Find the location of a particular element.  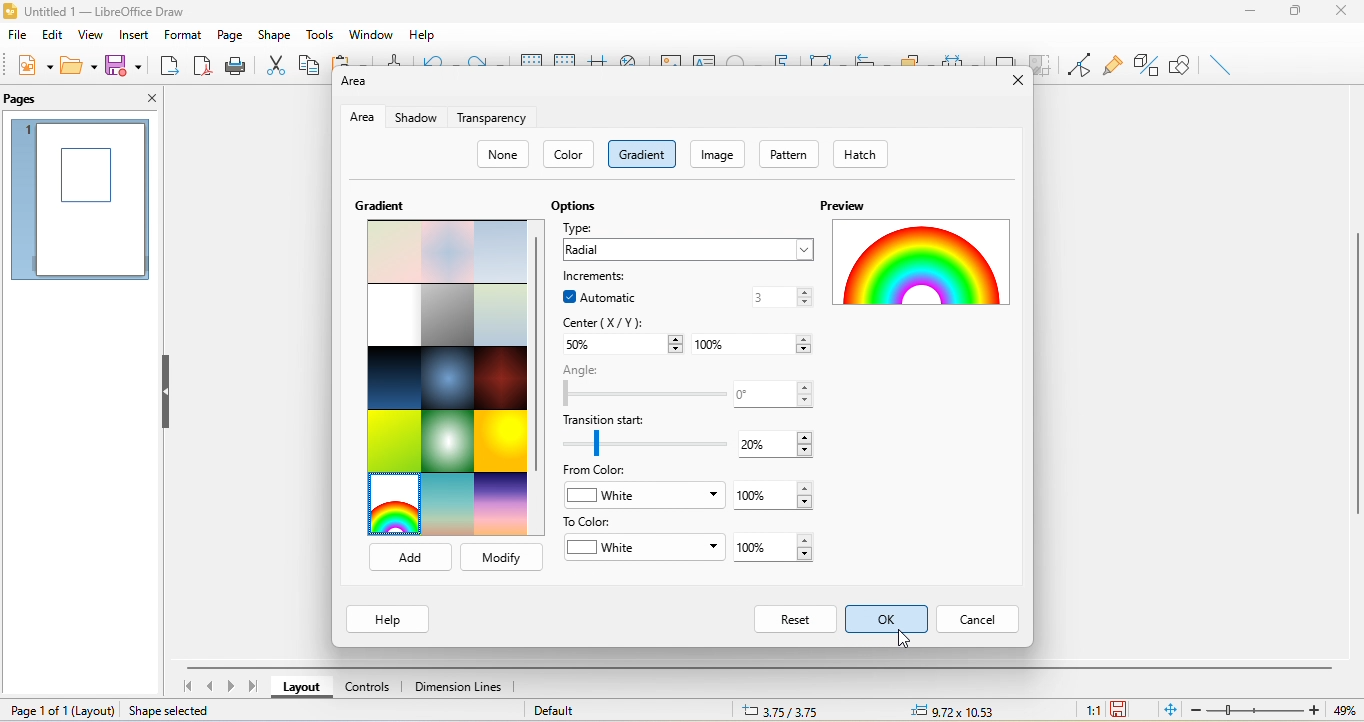

edit is located at coordinates (52, 36).